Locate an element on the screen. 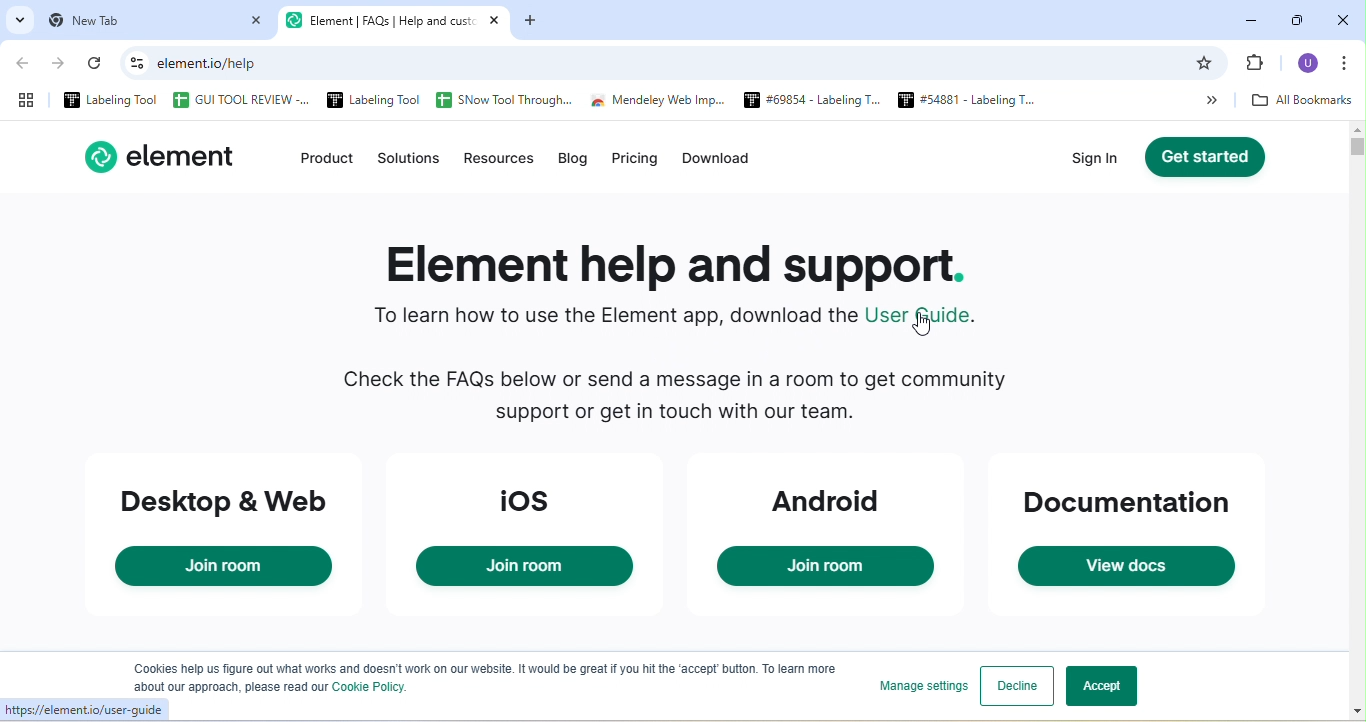  element.io/help is located at coordinates (569, 63).